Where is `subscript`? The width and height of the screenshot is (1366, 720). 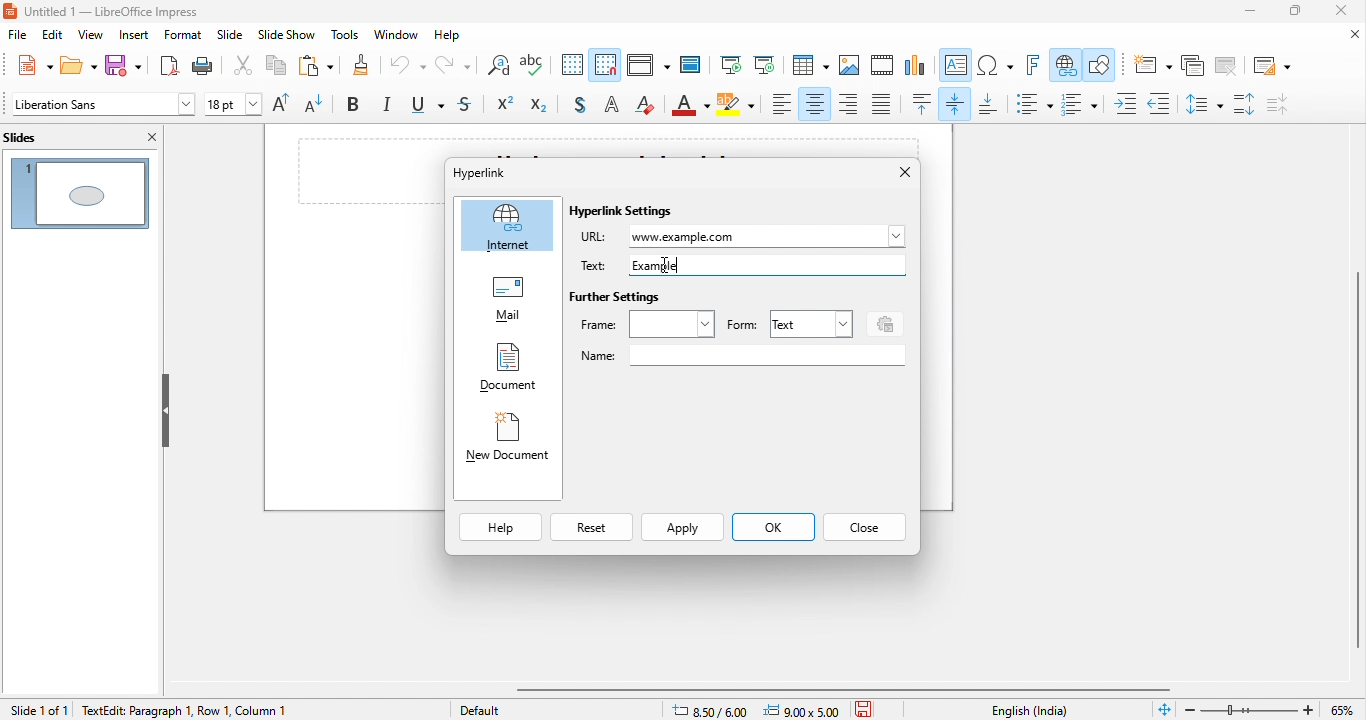 subscript is located at coordinates (543, 106).